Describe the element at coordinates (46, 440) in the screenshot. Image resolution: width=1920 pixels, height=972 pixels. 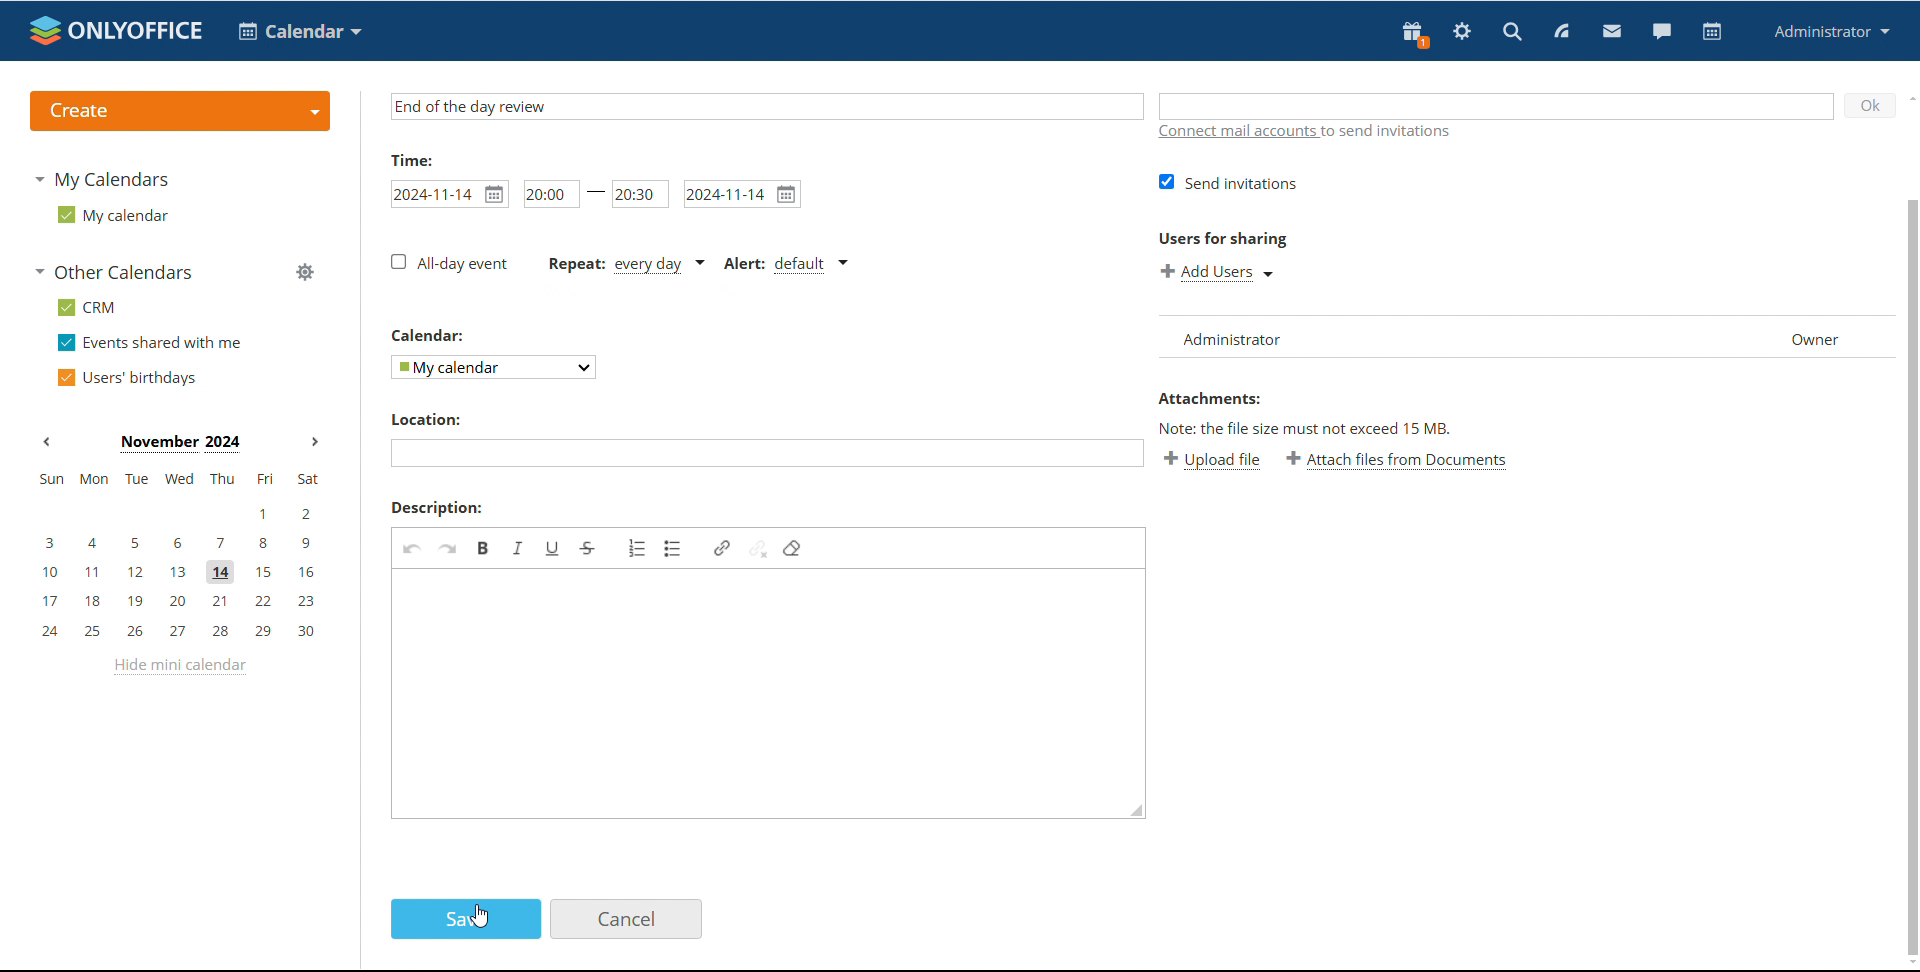
I see `previous month` at that location.